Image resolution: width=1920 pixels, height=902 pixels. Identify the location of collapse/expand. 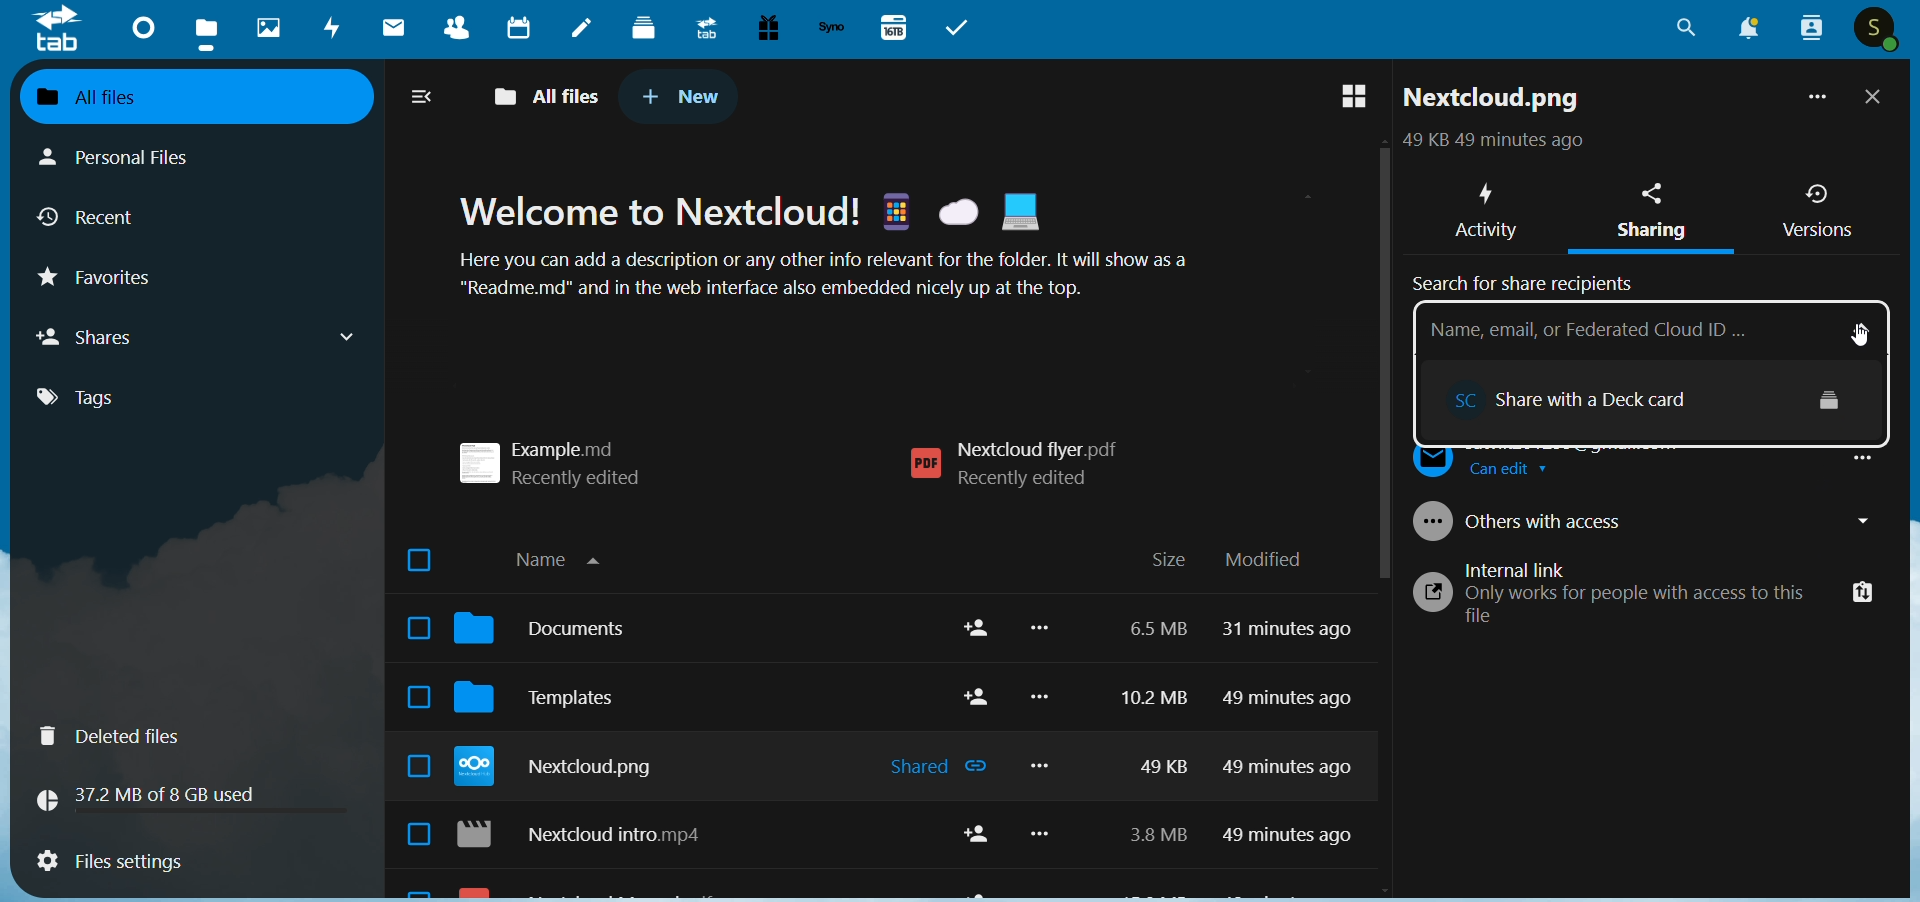
(424, 99).